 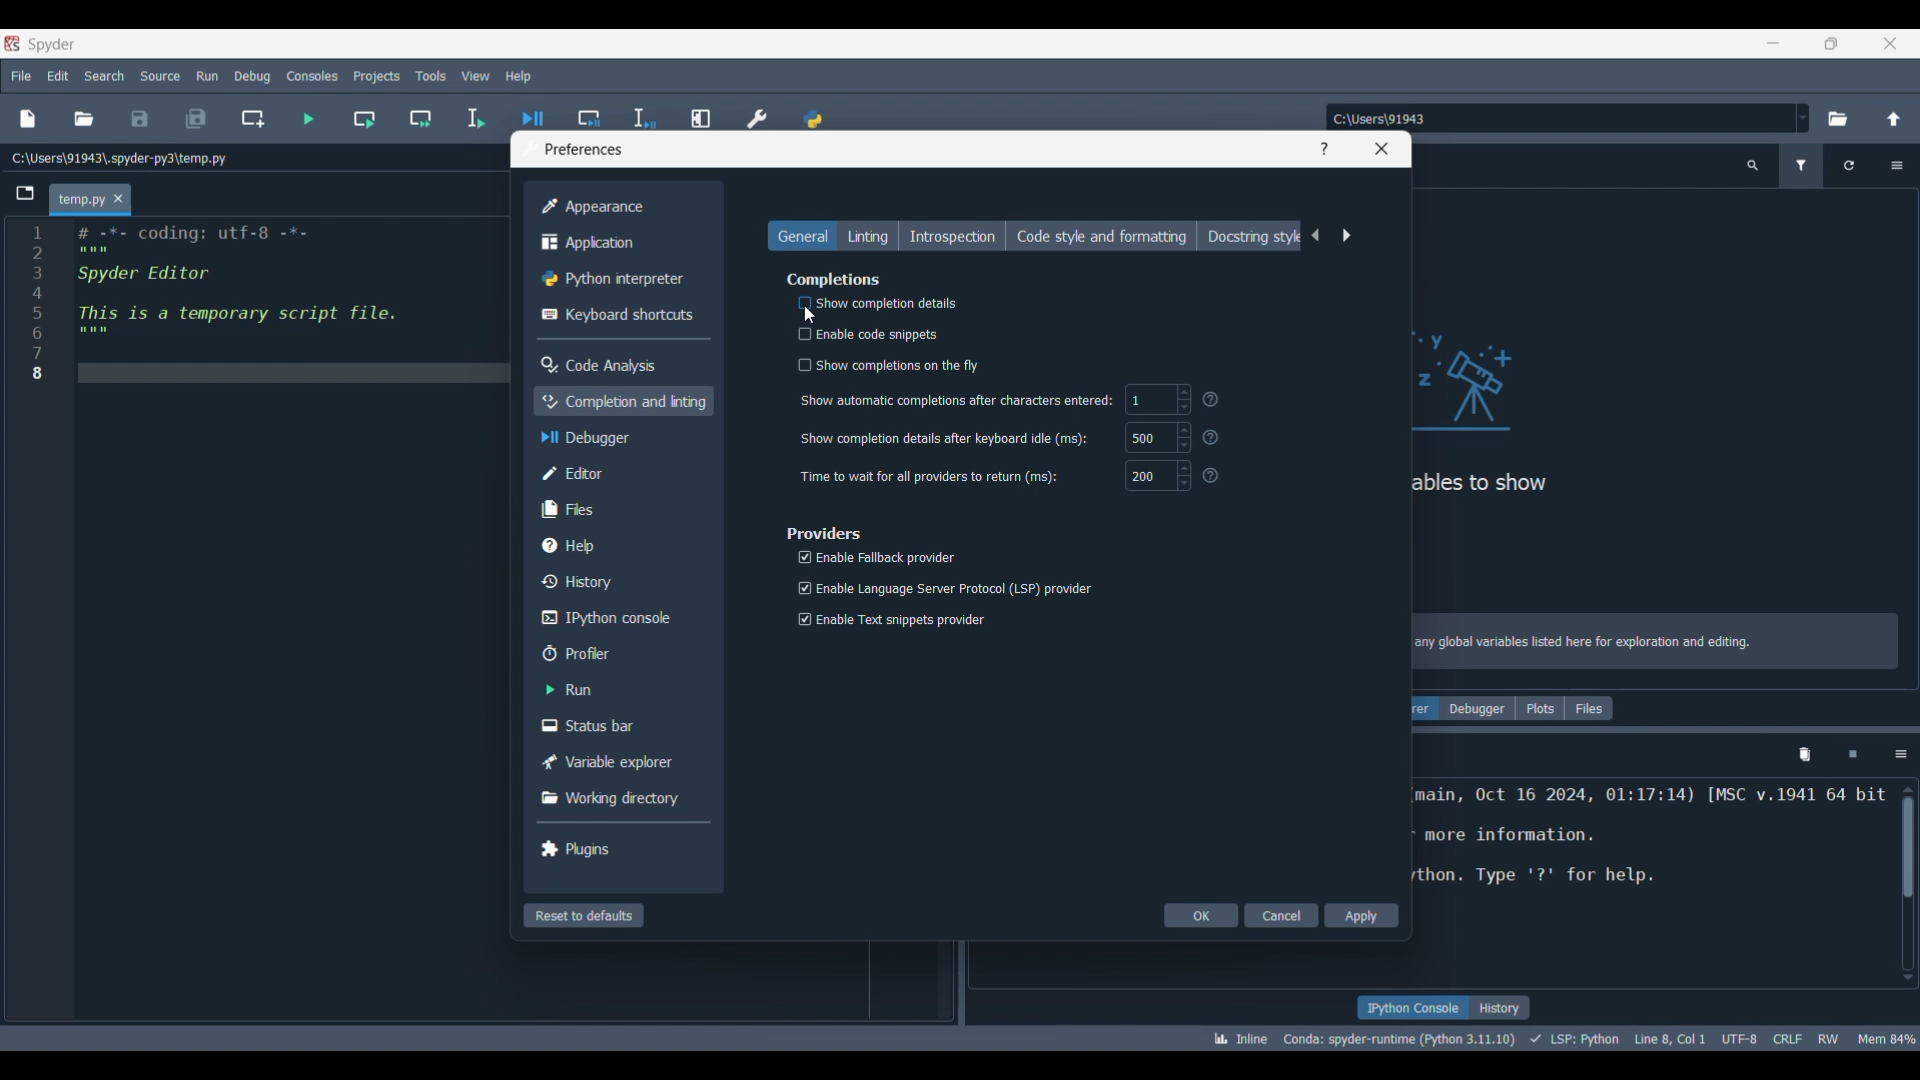 What do you see at coordinates (703, 111) in the screenshot?
I see `Maximize current line` at bounding box center [703, 111].